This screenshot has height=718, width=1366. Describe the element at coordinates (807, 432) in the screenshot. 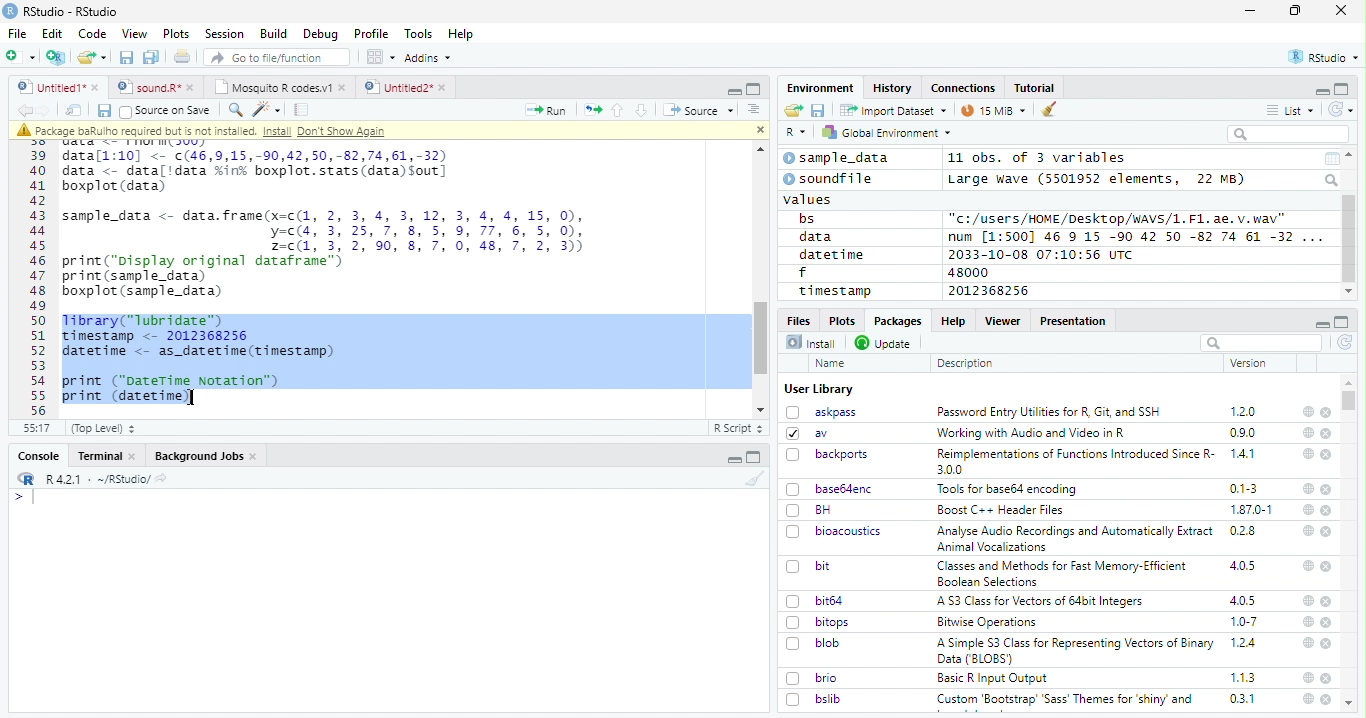

I see `av` at that location.